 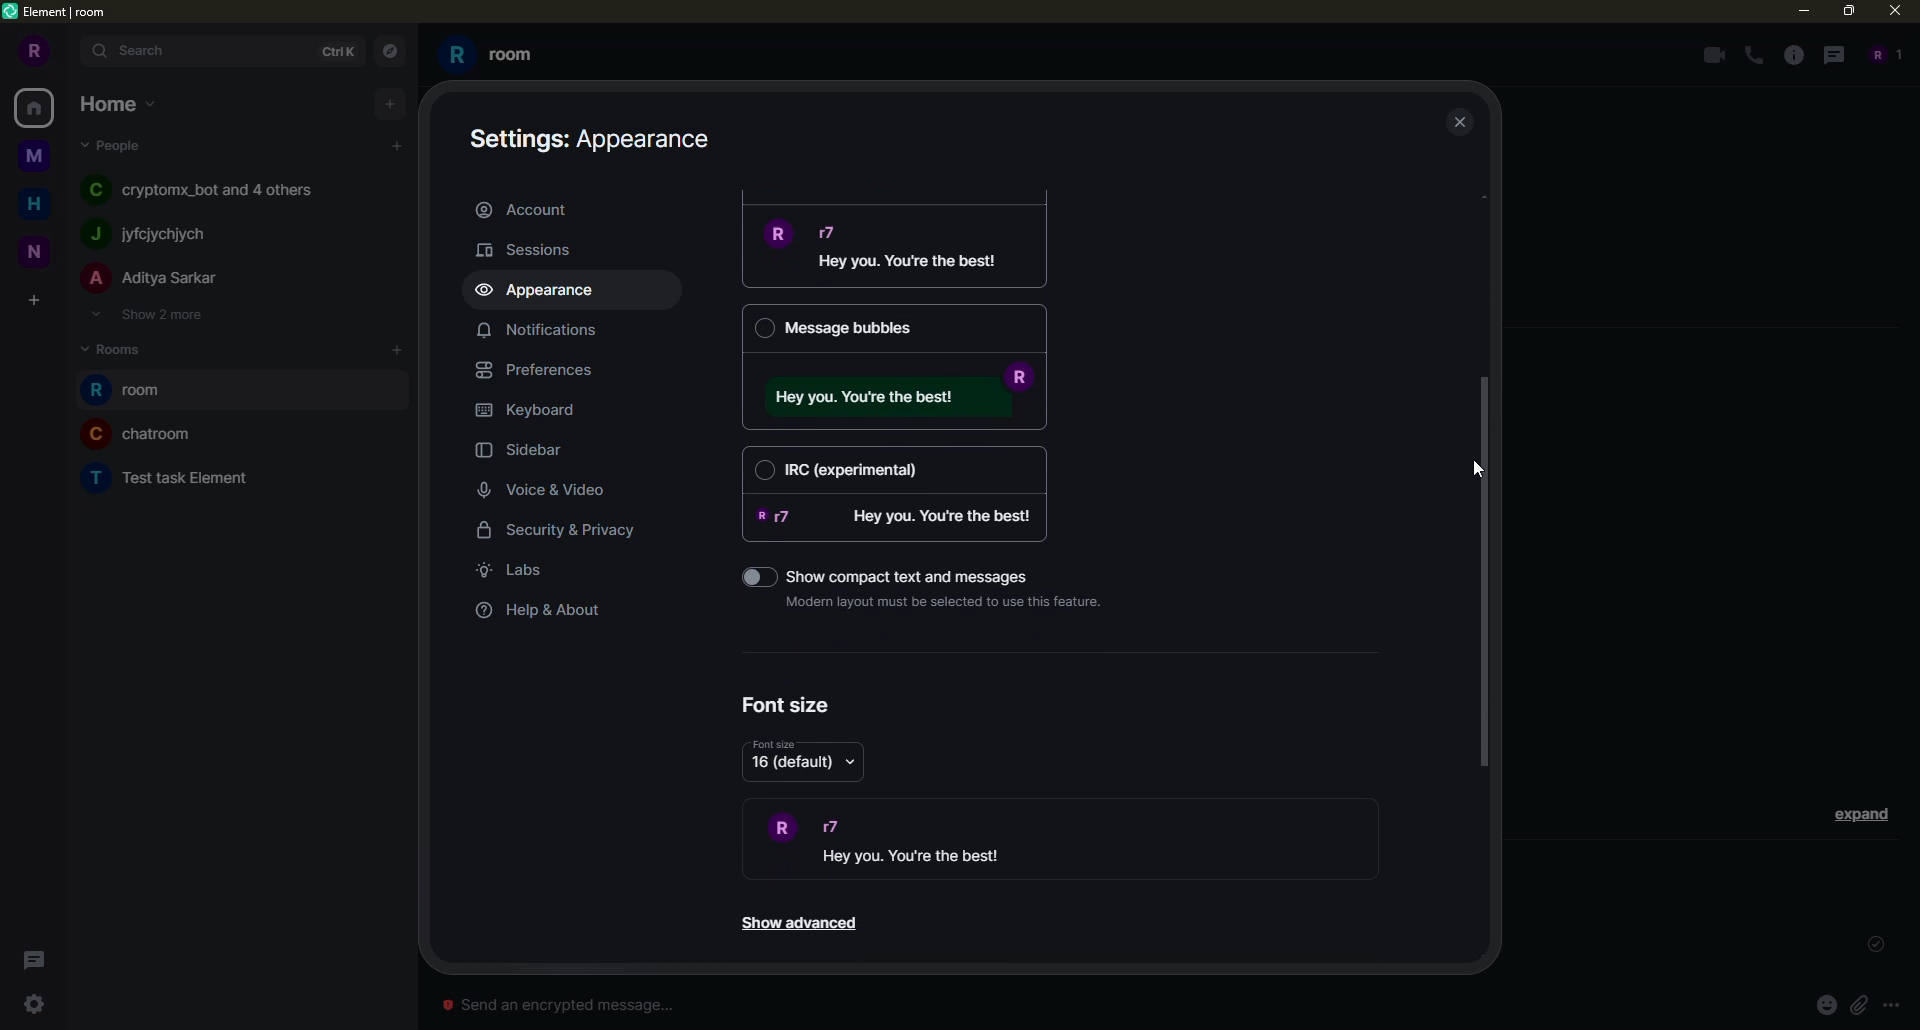 What do you see at coordinates (1892, 1006) in the screenshot?
I see `more` at bounding box center [1892, 1006].